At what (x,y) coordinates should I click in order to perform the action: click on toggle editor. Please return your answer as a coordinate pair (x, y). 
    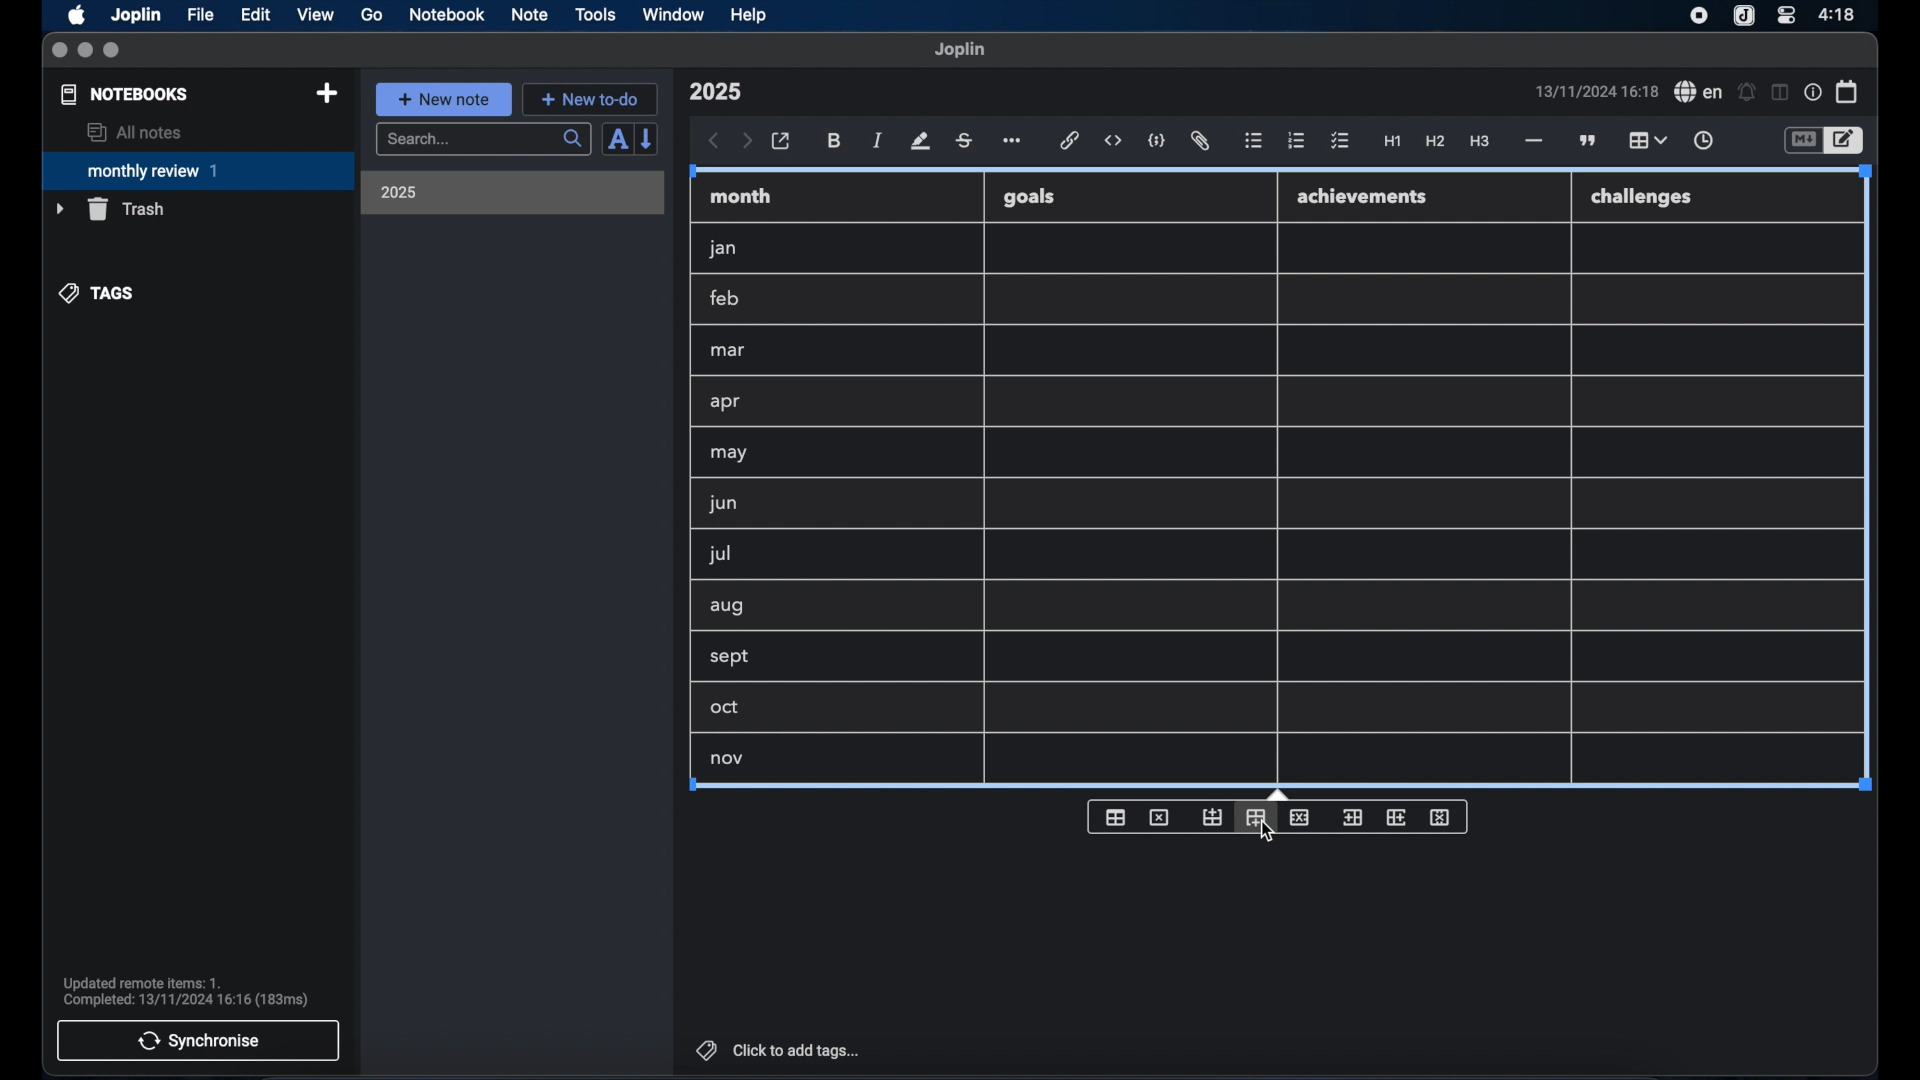
    Looking at the image, I should click on (1802, 141).